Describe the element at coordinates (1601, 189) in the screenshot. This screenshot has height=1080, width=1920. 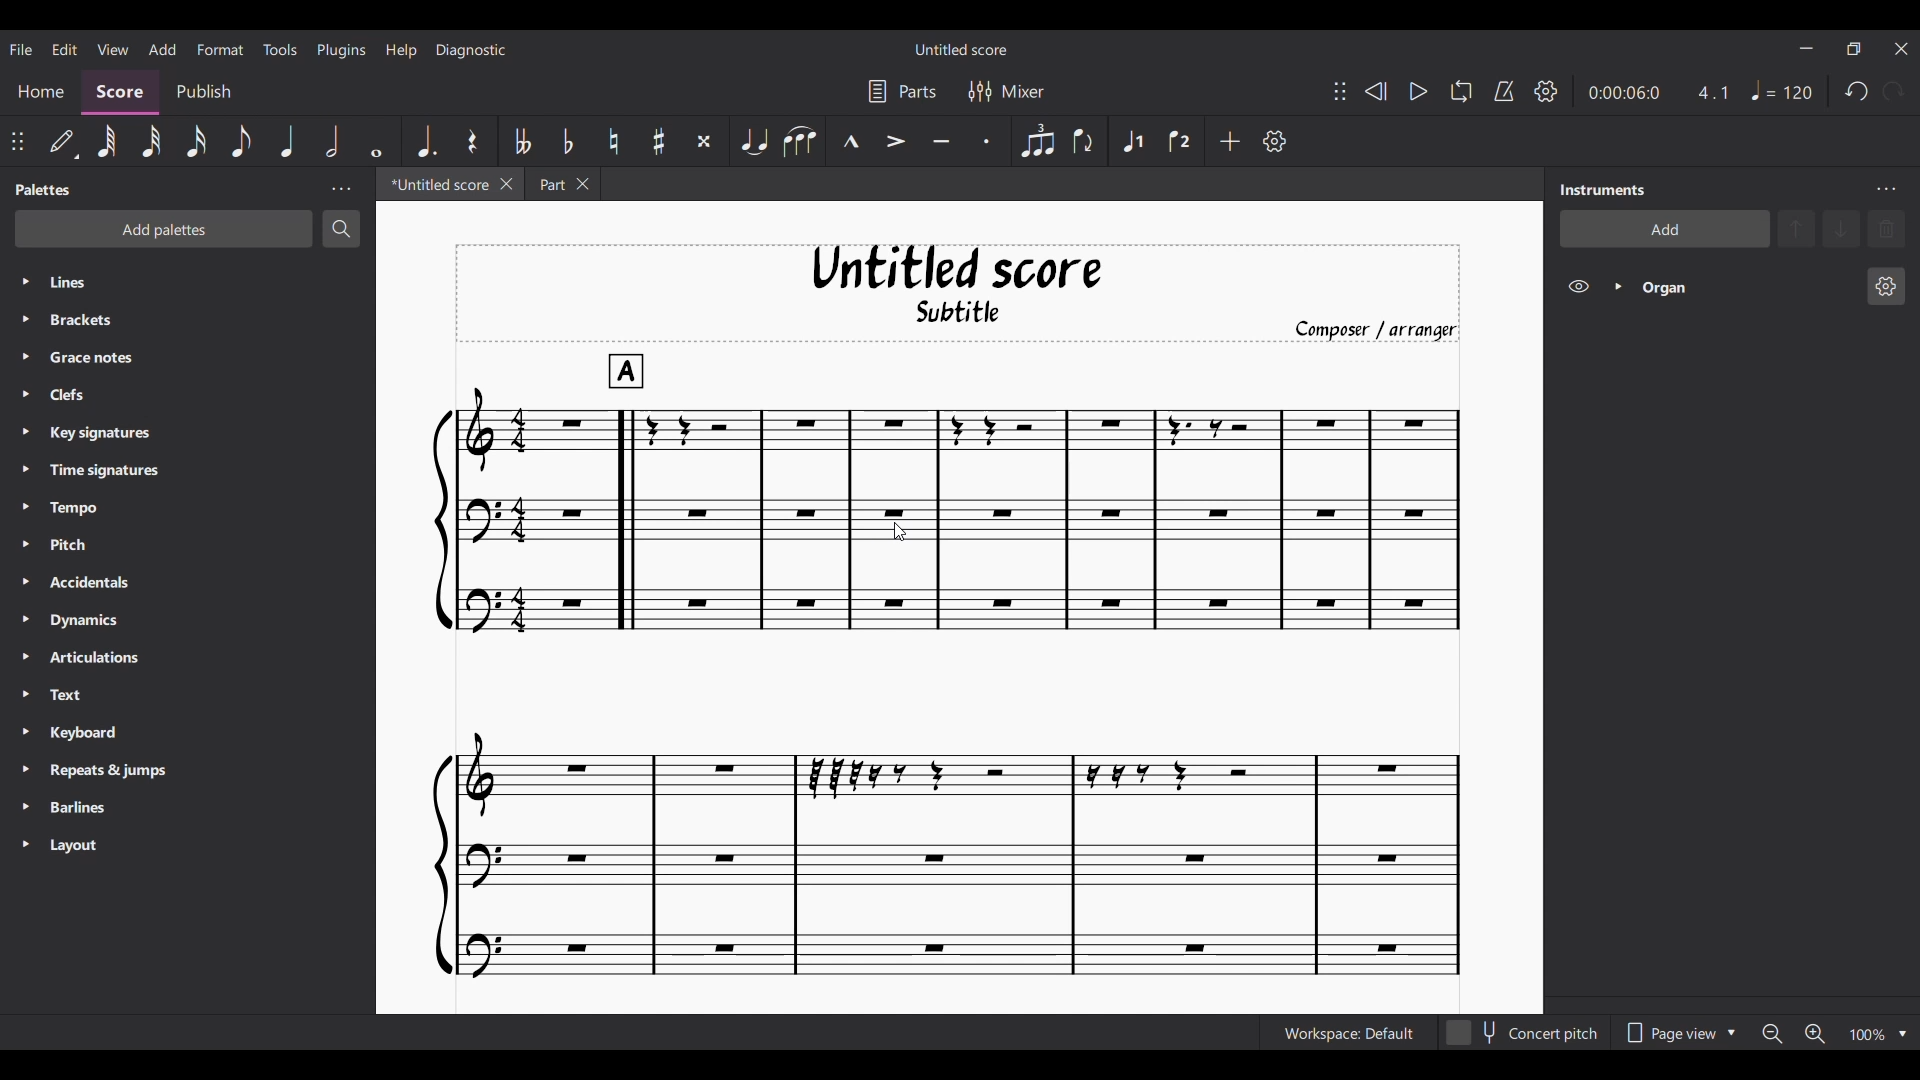
I see `Panel title` at that location.